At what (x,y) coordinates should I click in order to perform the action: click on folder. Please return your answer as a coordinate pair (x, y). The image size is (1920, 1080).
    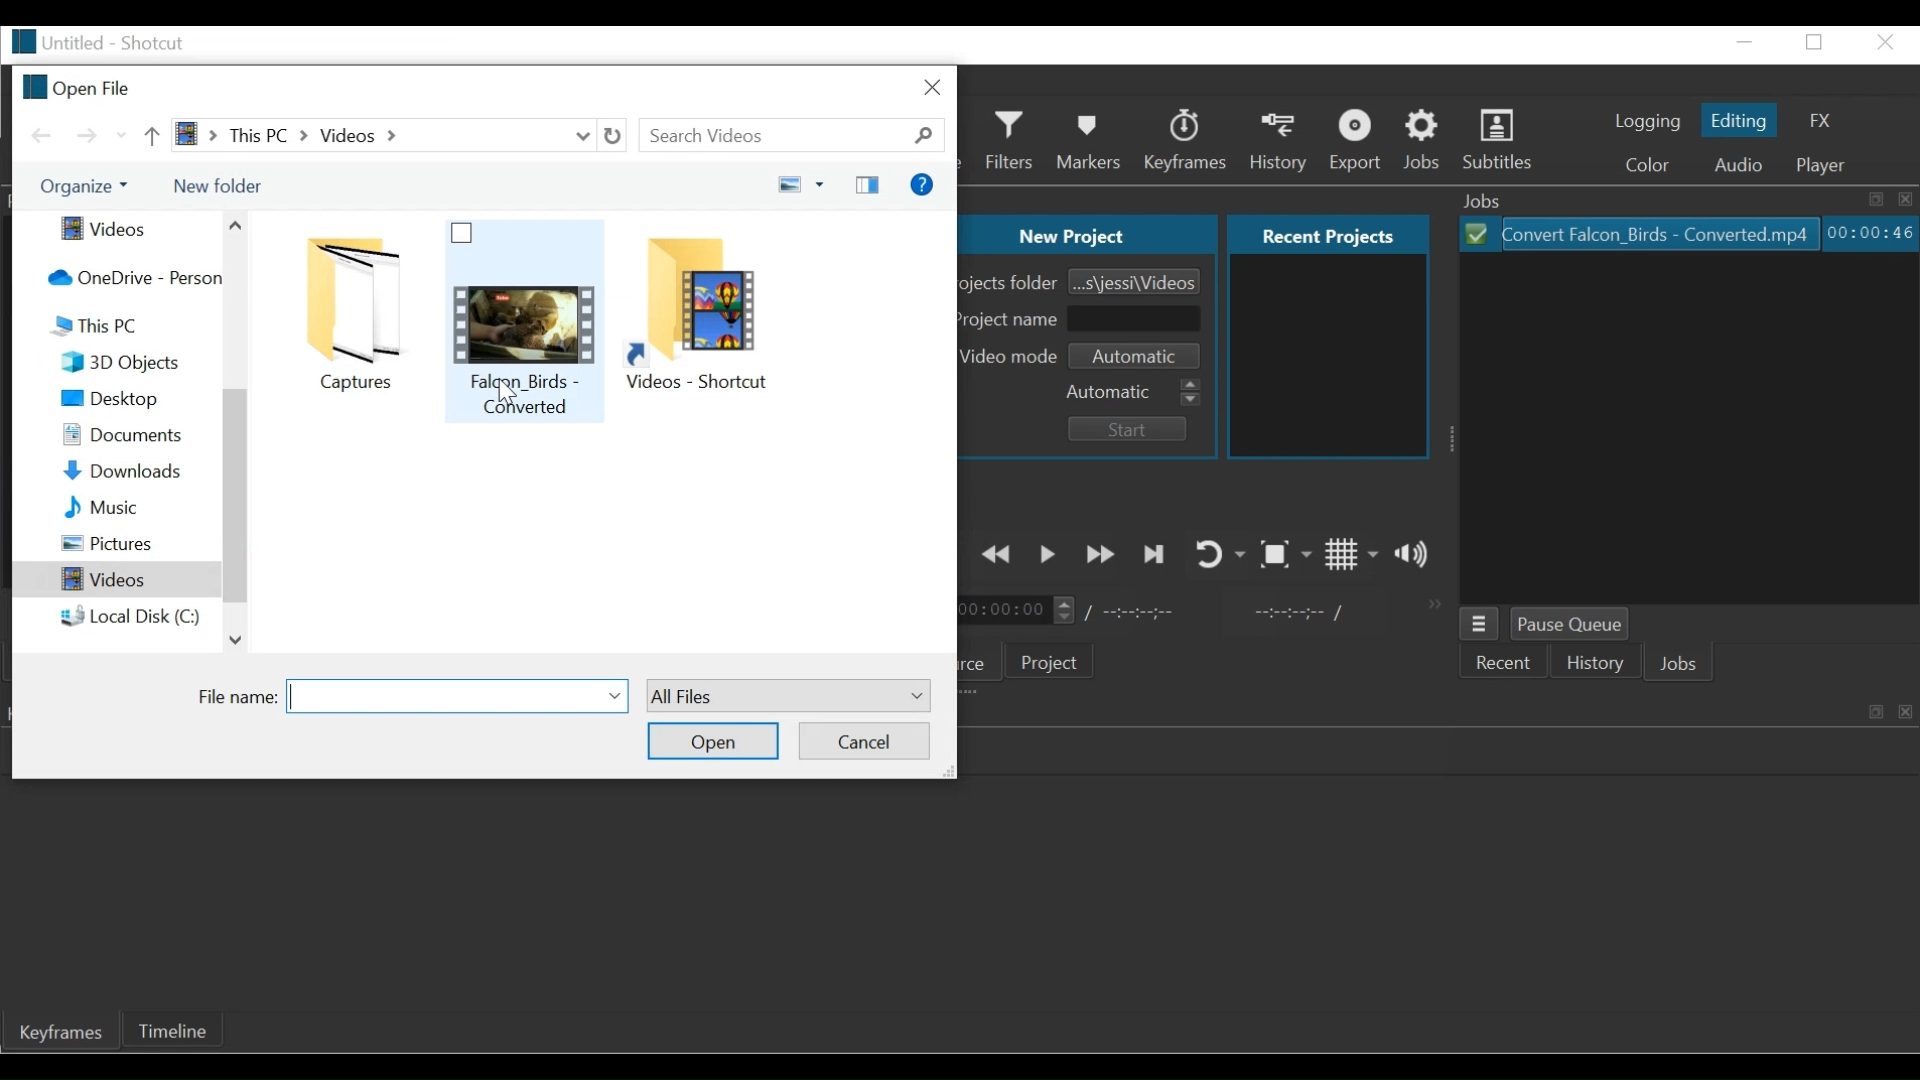
    Looking at the image, I should click on (341, 309).